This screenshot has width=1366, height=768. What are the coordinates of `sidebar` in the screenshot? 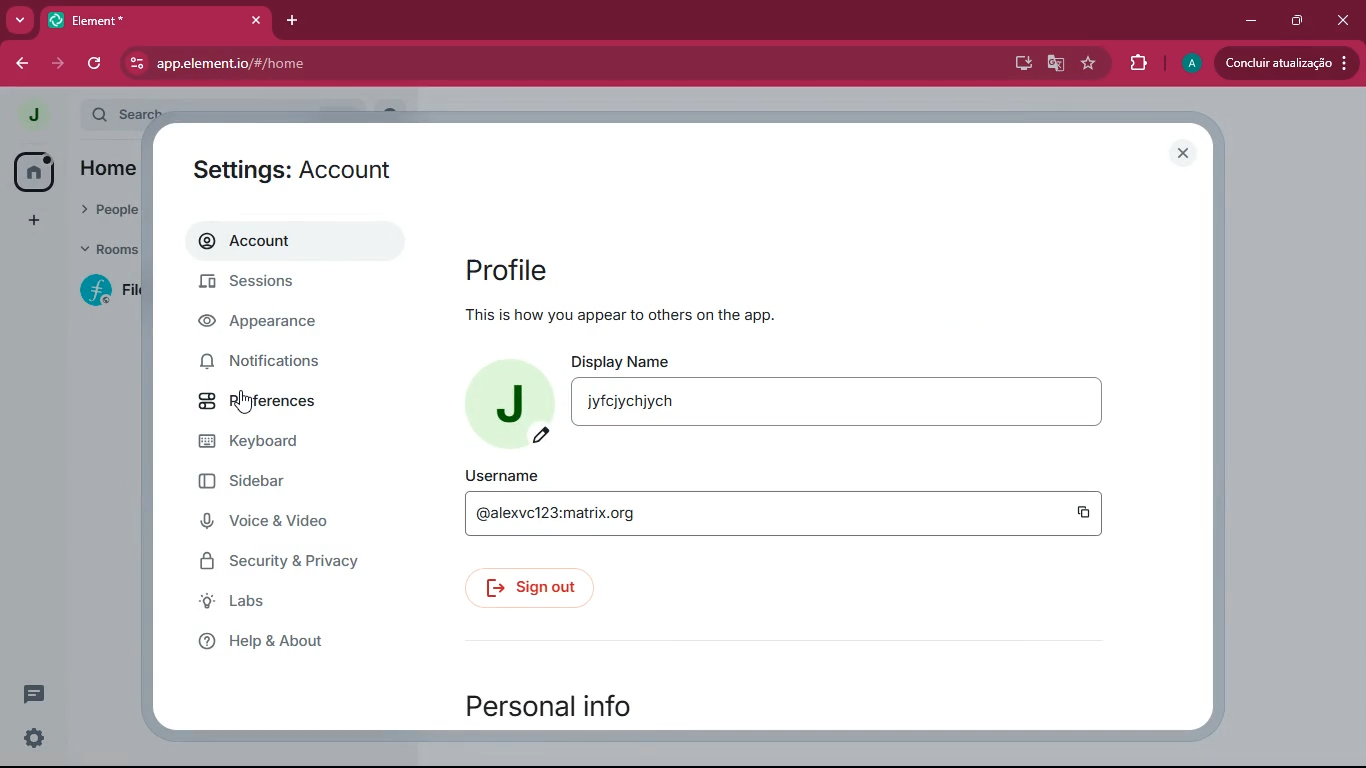 It's located at (286, 485).